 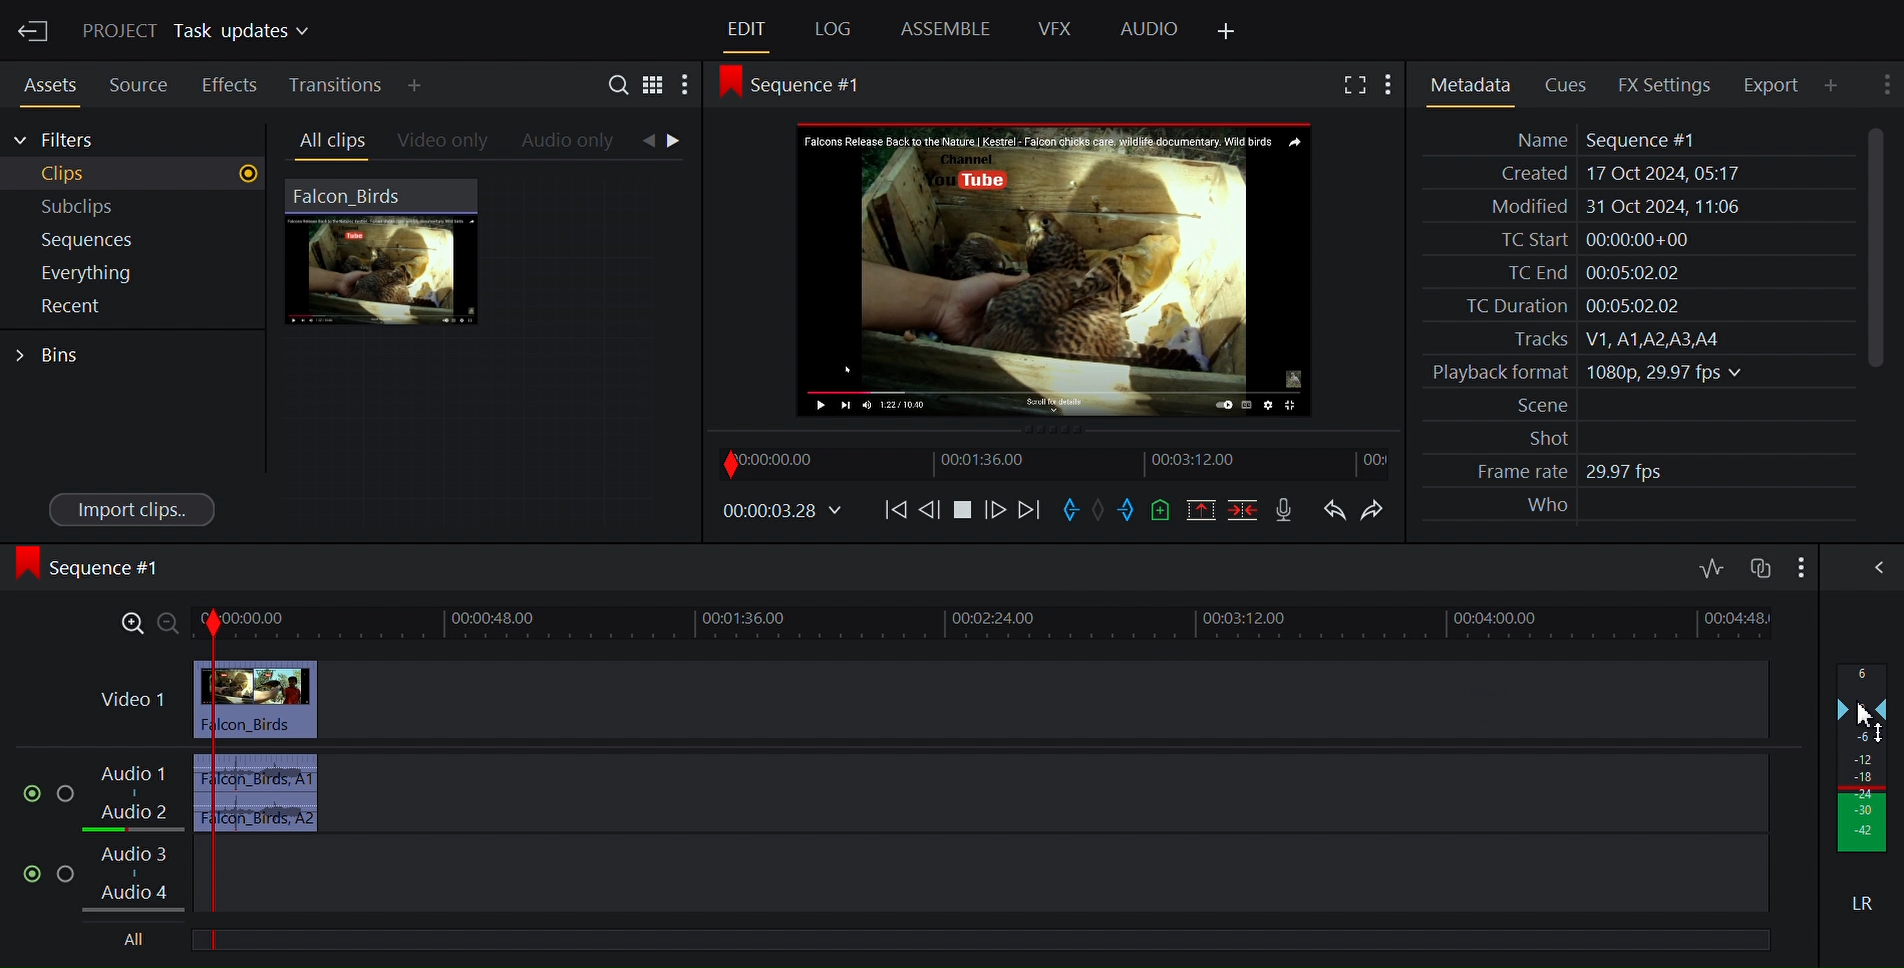 What do you see at coordinates (1605, 207) in the screenshot?
I see `Modified 31 Oct 2024, 11:06` at bounding box center [1605, 207].